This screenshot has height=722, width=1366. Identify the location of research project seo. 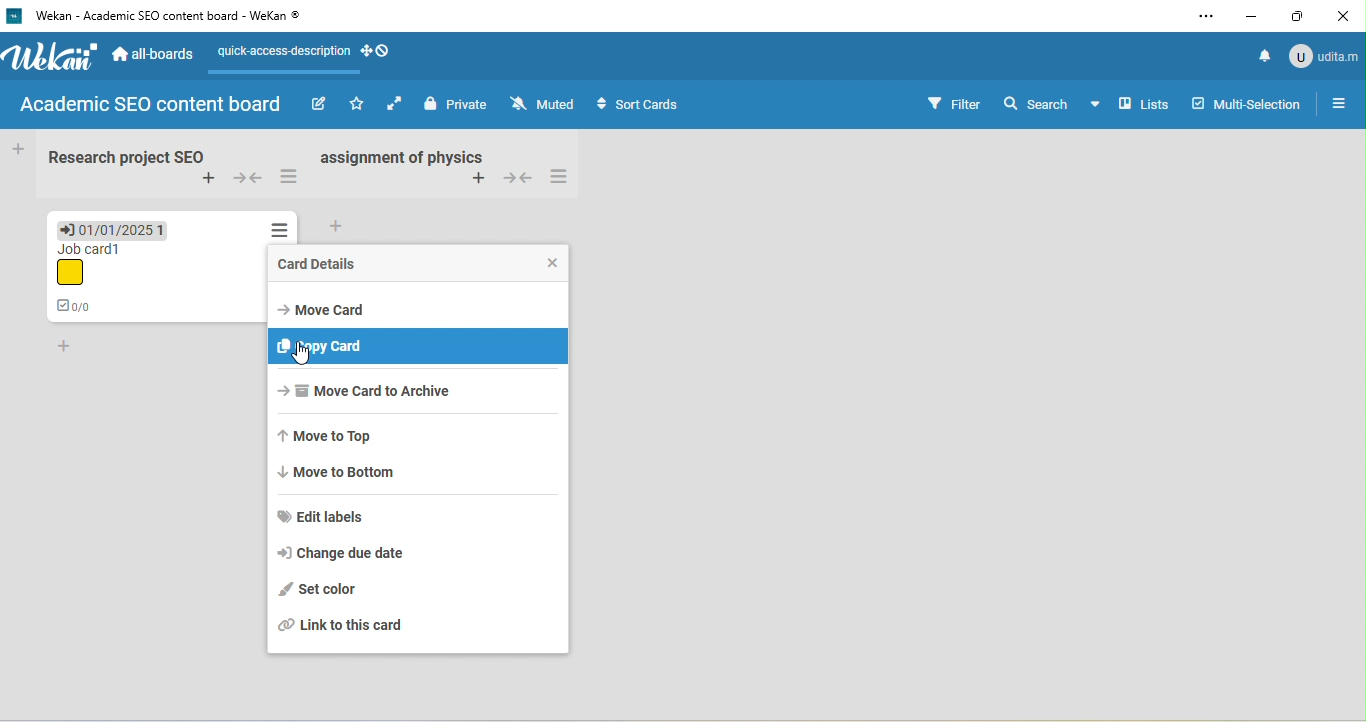
(123, 156).